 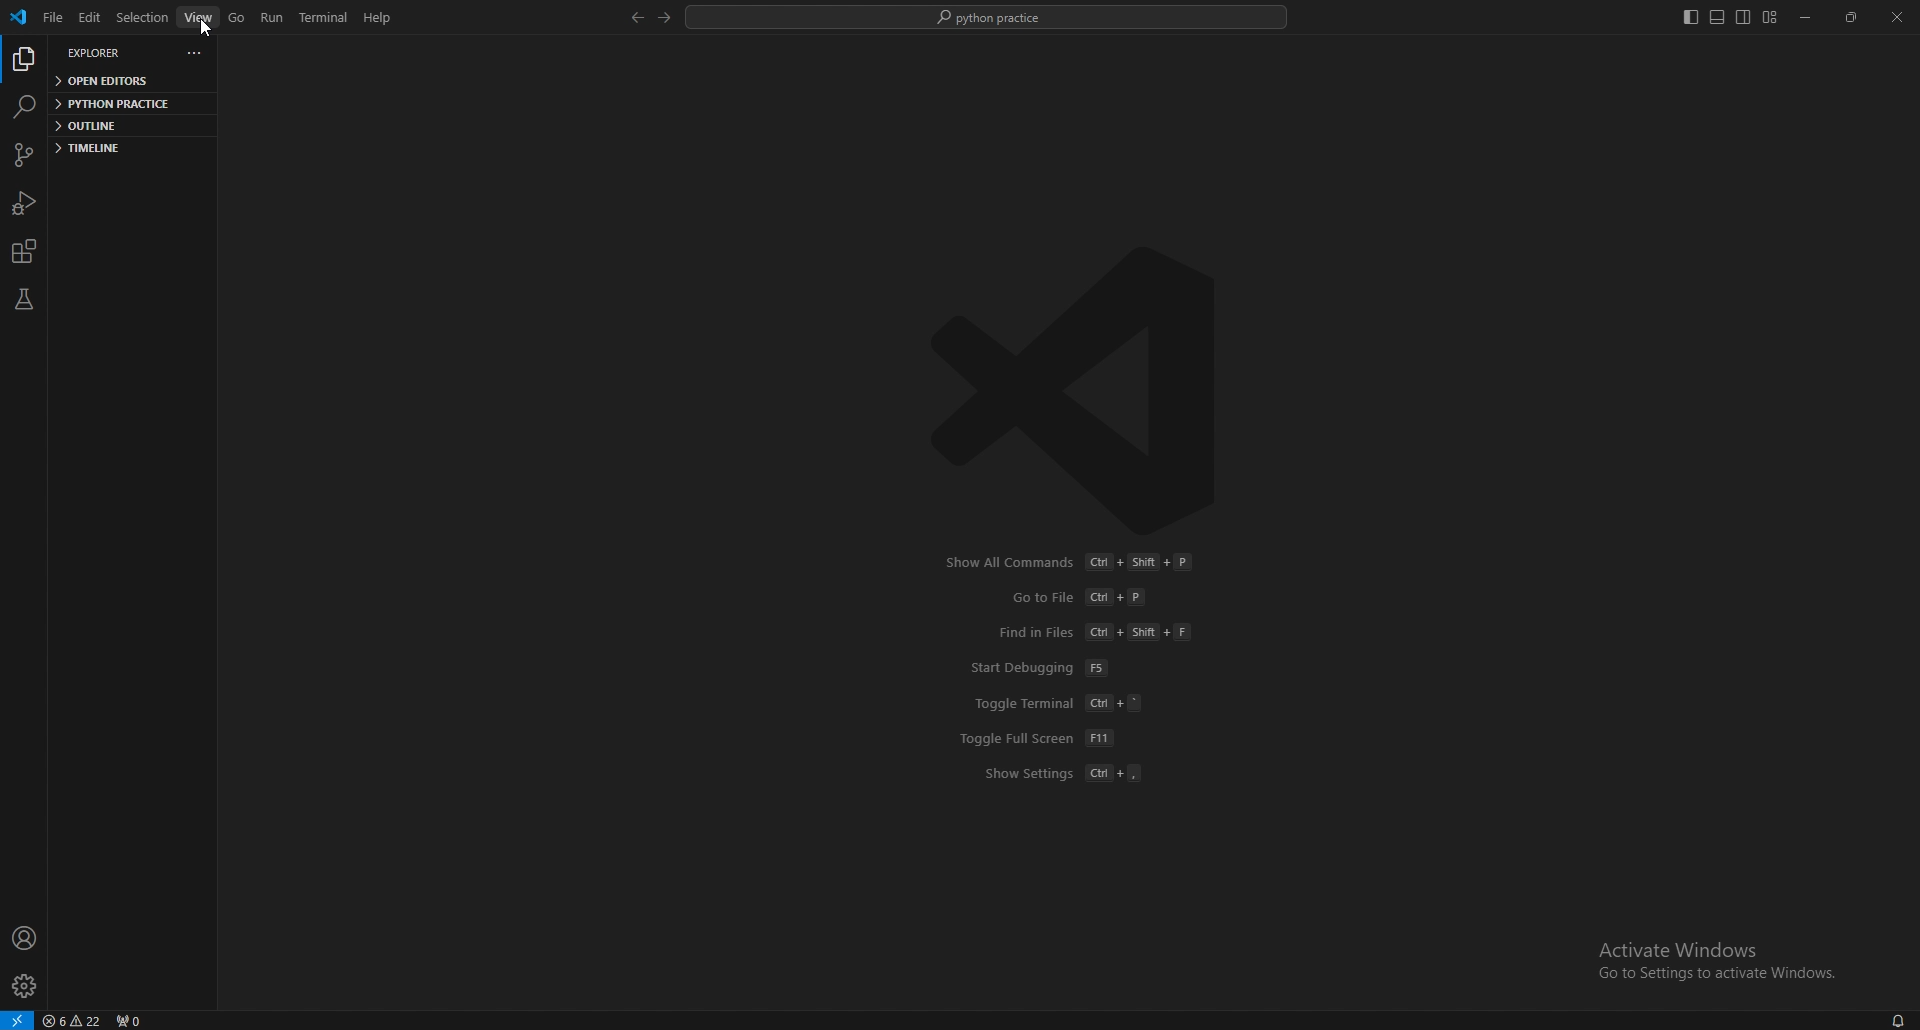 I want to click on open editors, so click(x=129, y=81).